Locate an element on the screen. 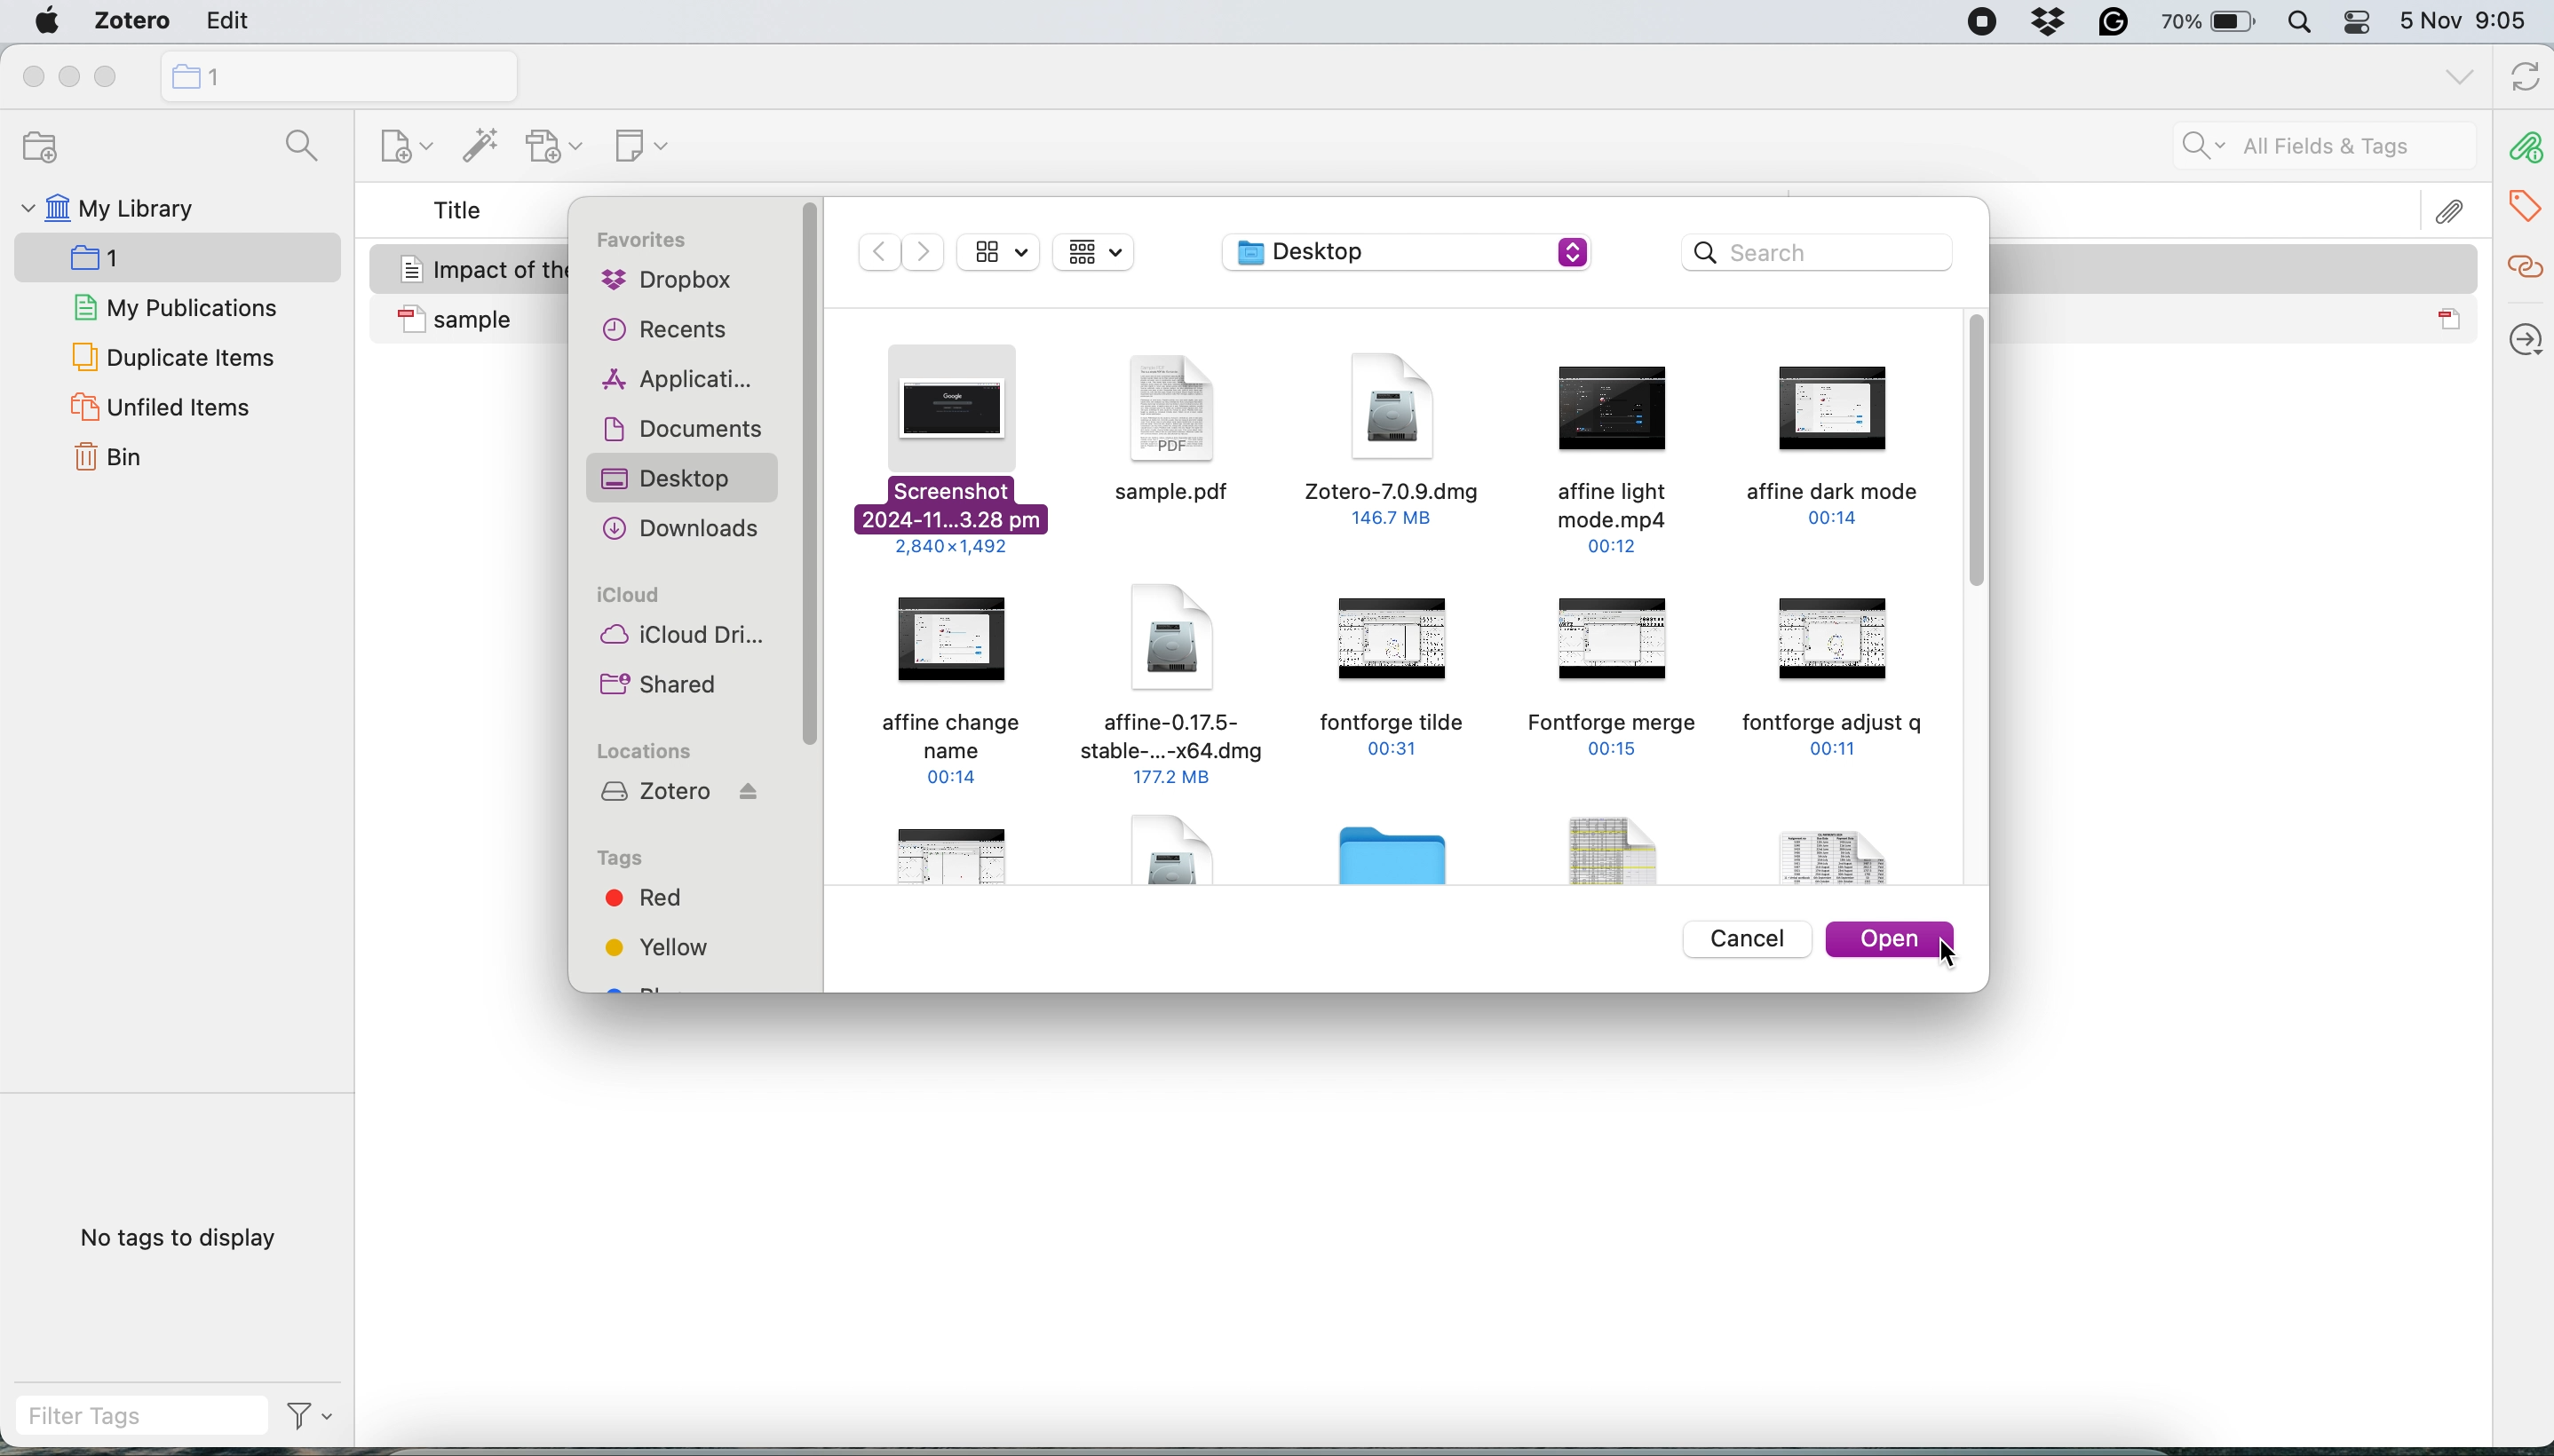  related is located at coordinates (2523, 264).